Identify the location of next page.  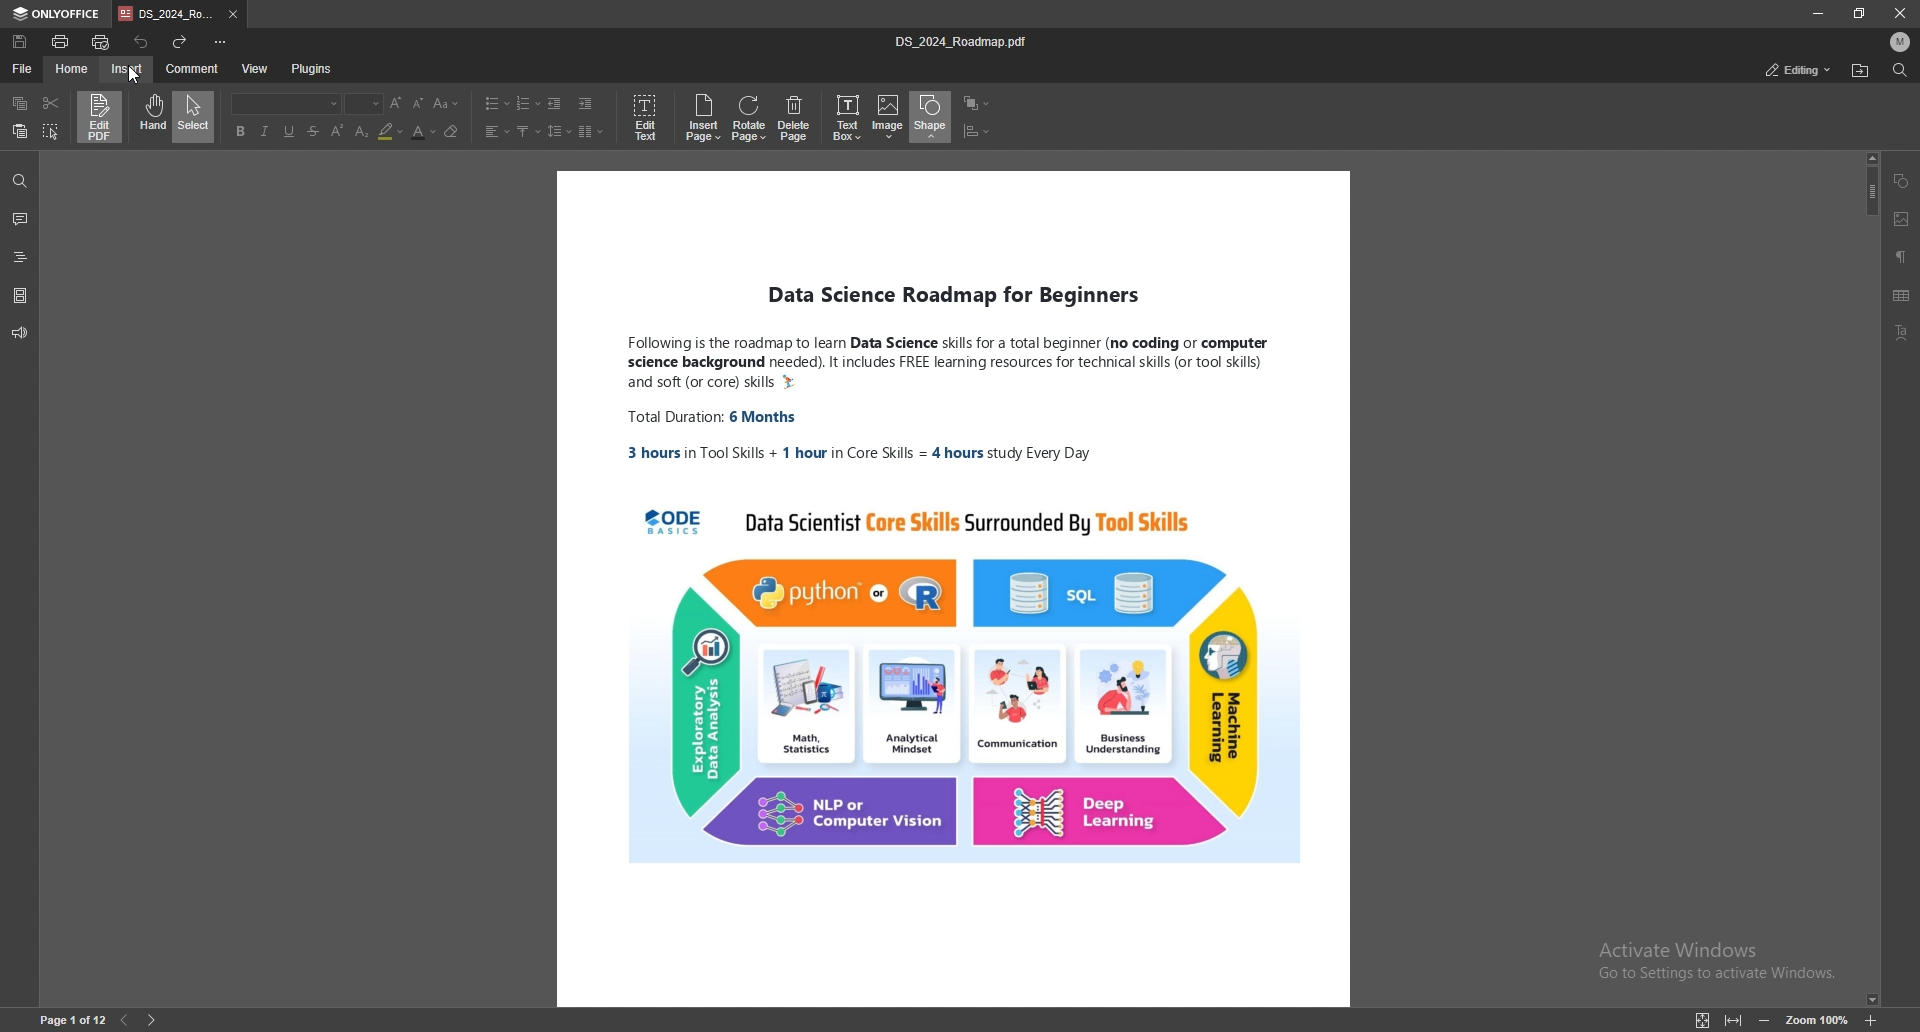
(153, 1020).